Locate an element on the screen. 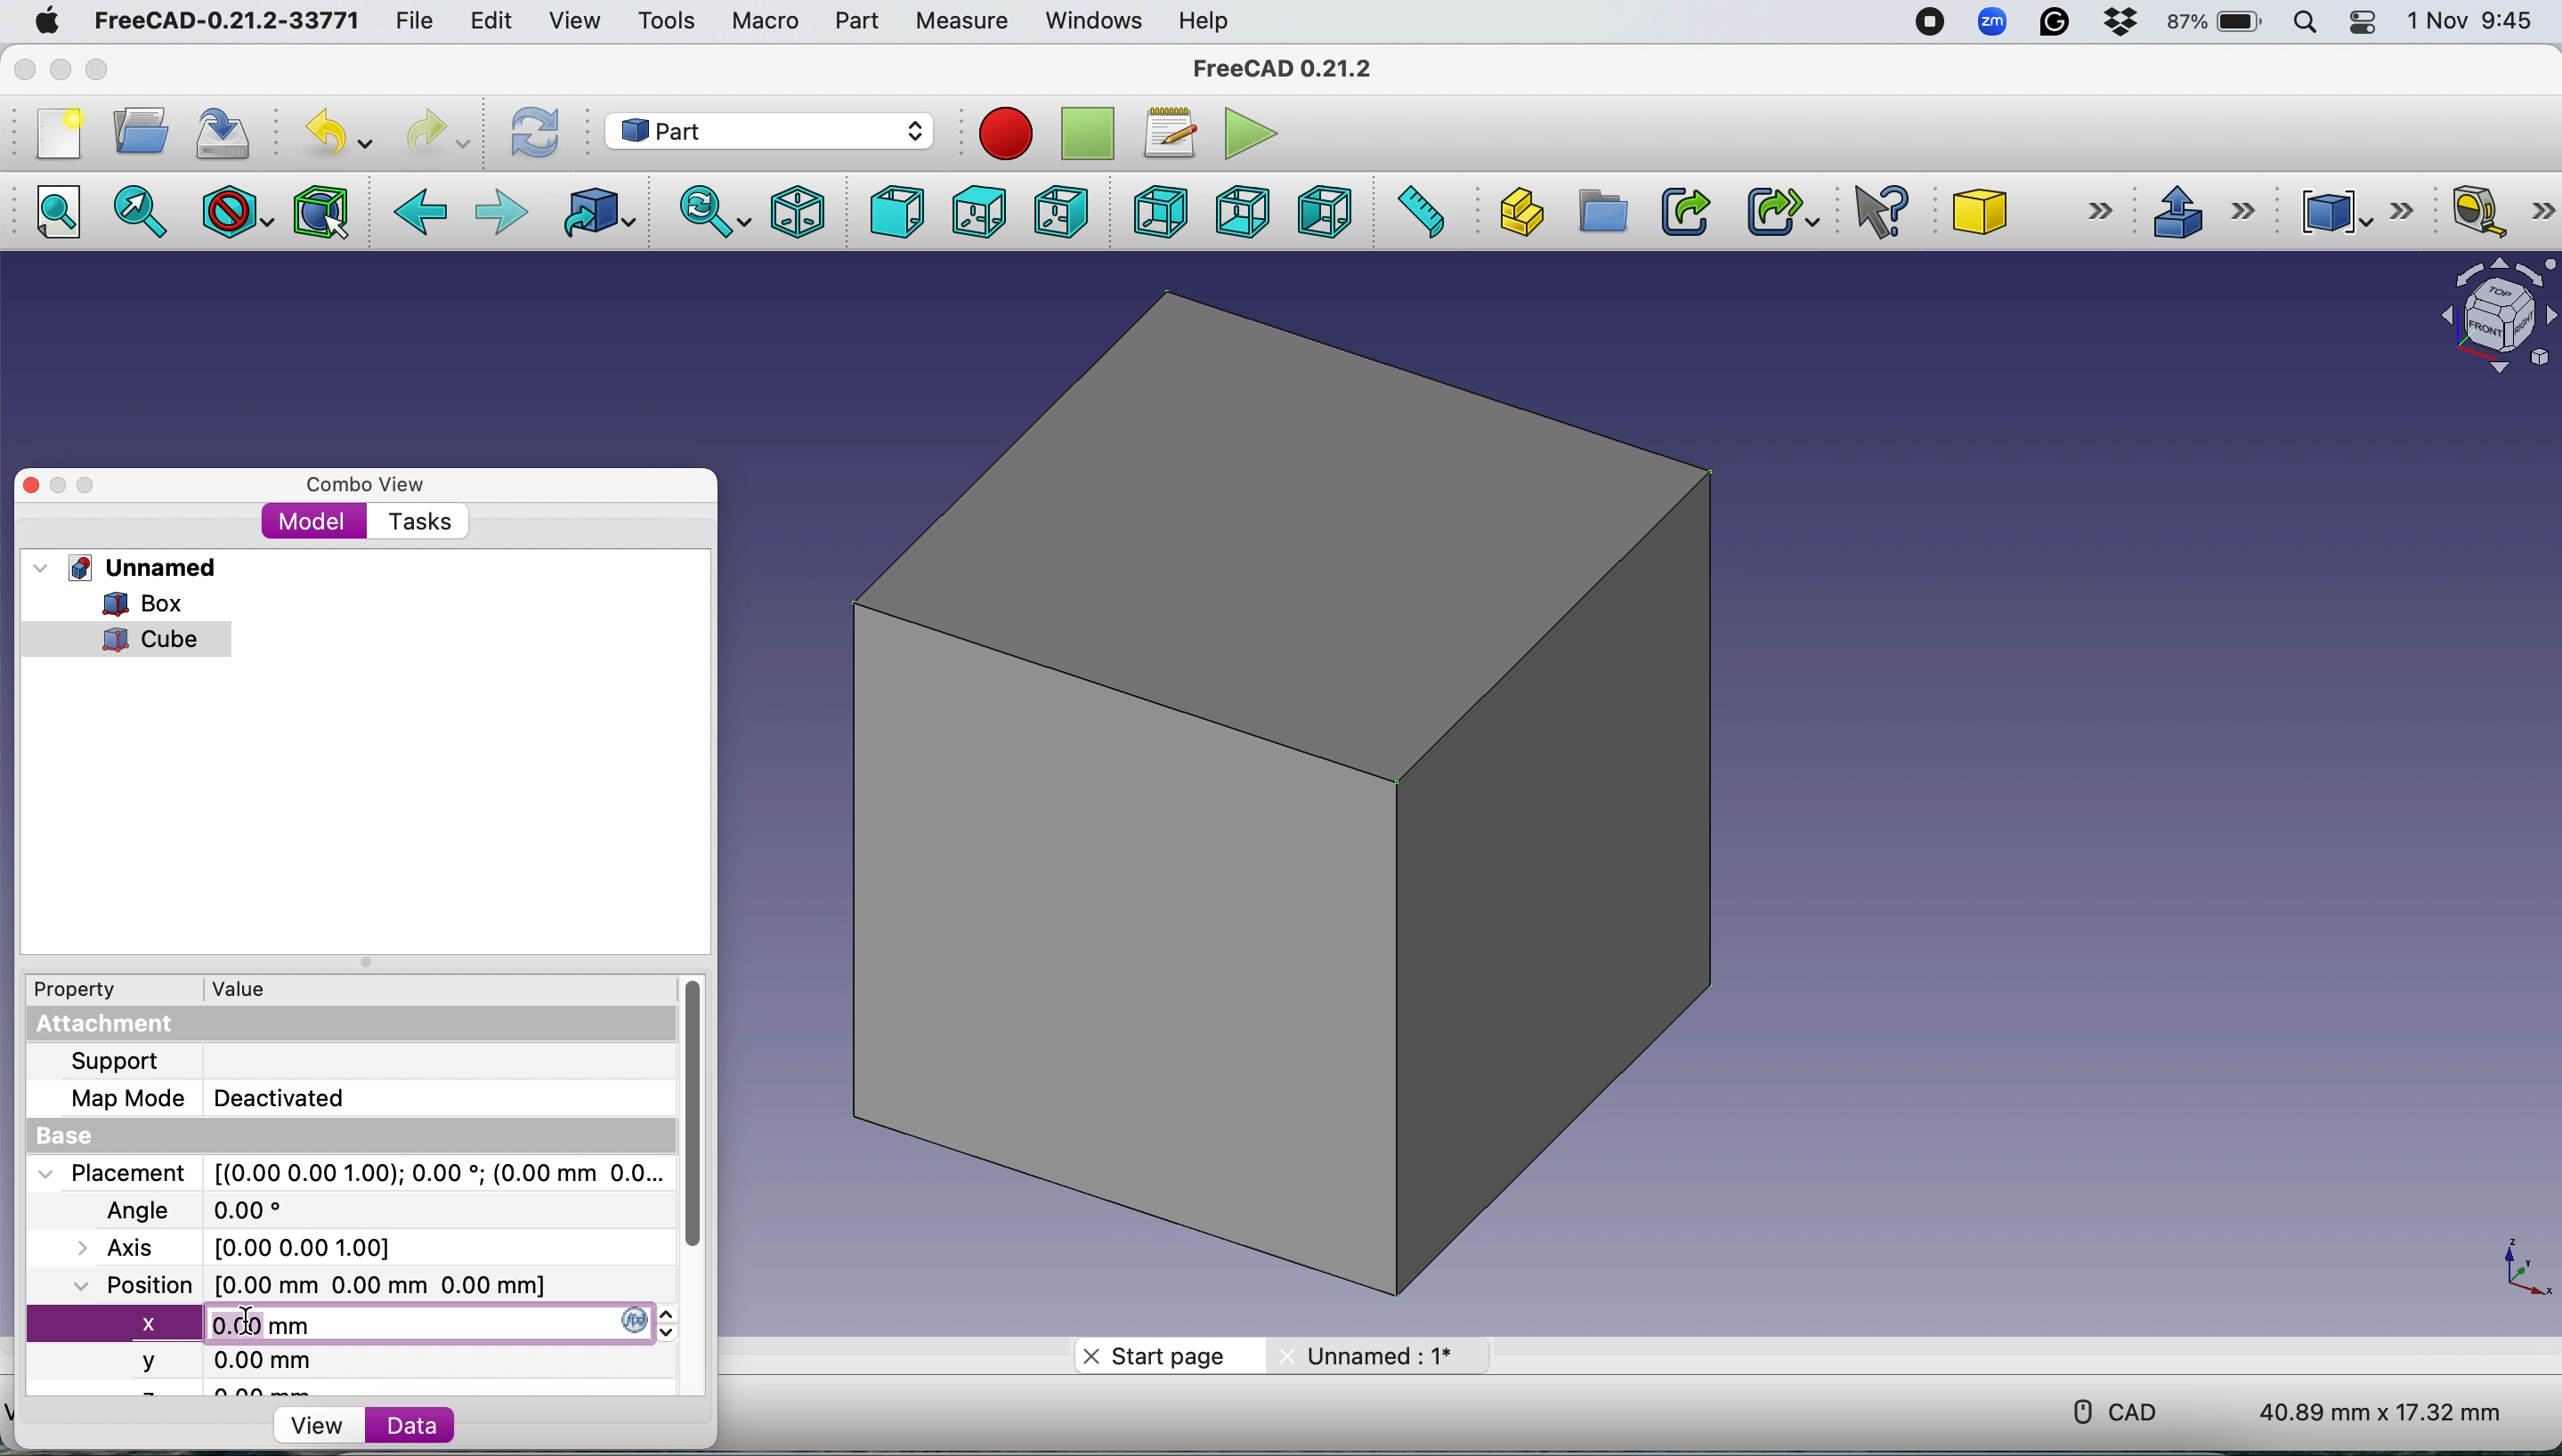 The width and height of the screenshot is (2562, 1456). Save is located at coordinates (228, 129).